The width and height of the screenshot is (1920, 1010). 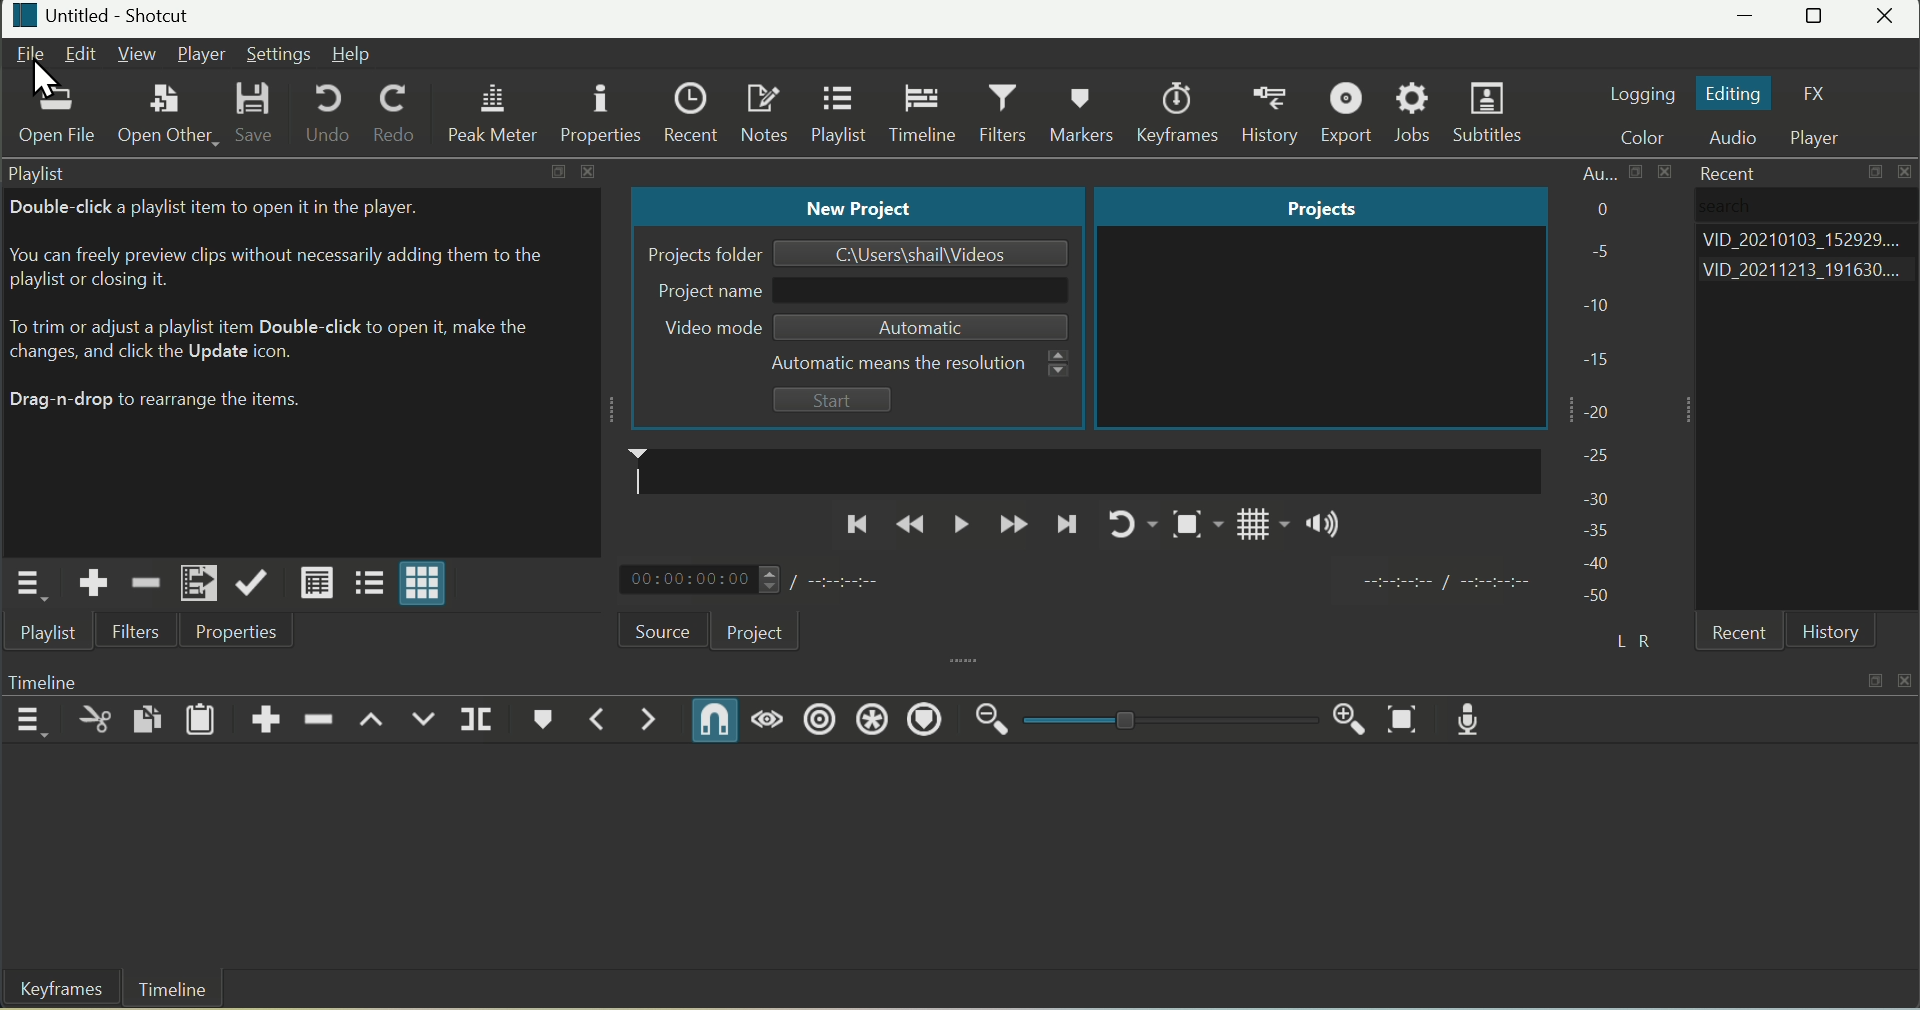 I want to click on Previous, so click(x=853, y=525).